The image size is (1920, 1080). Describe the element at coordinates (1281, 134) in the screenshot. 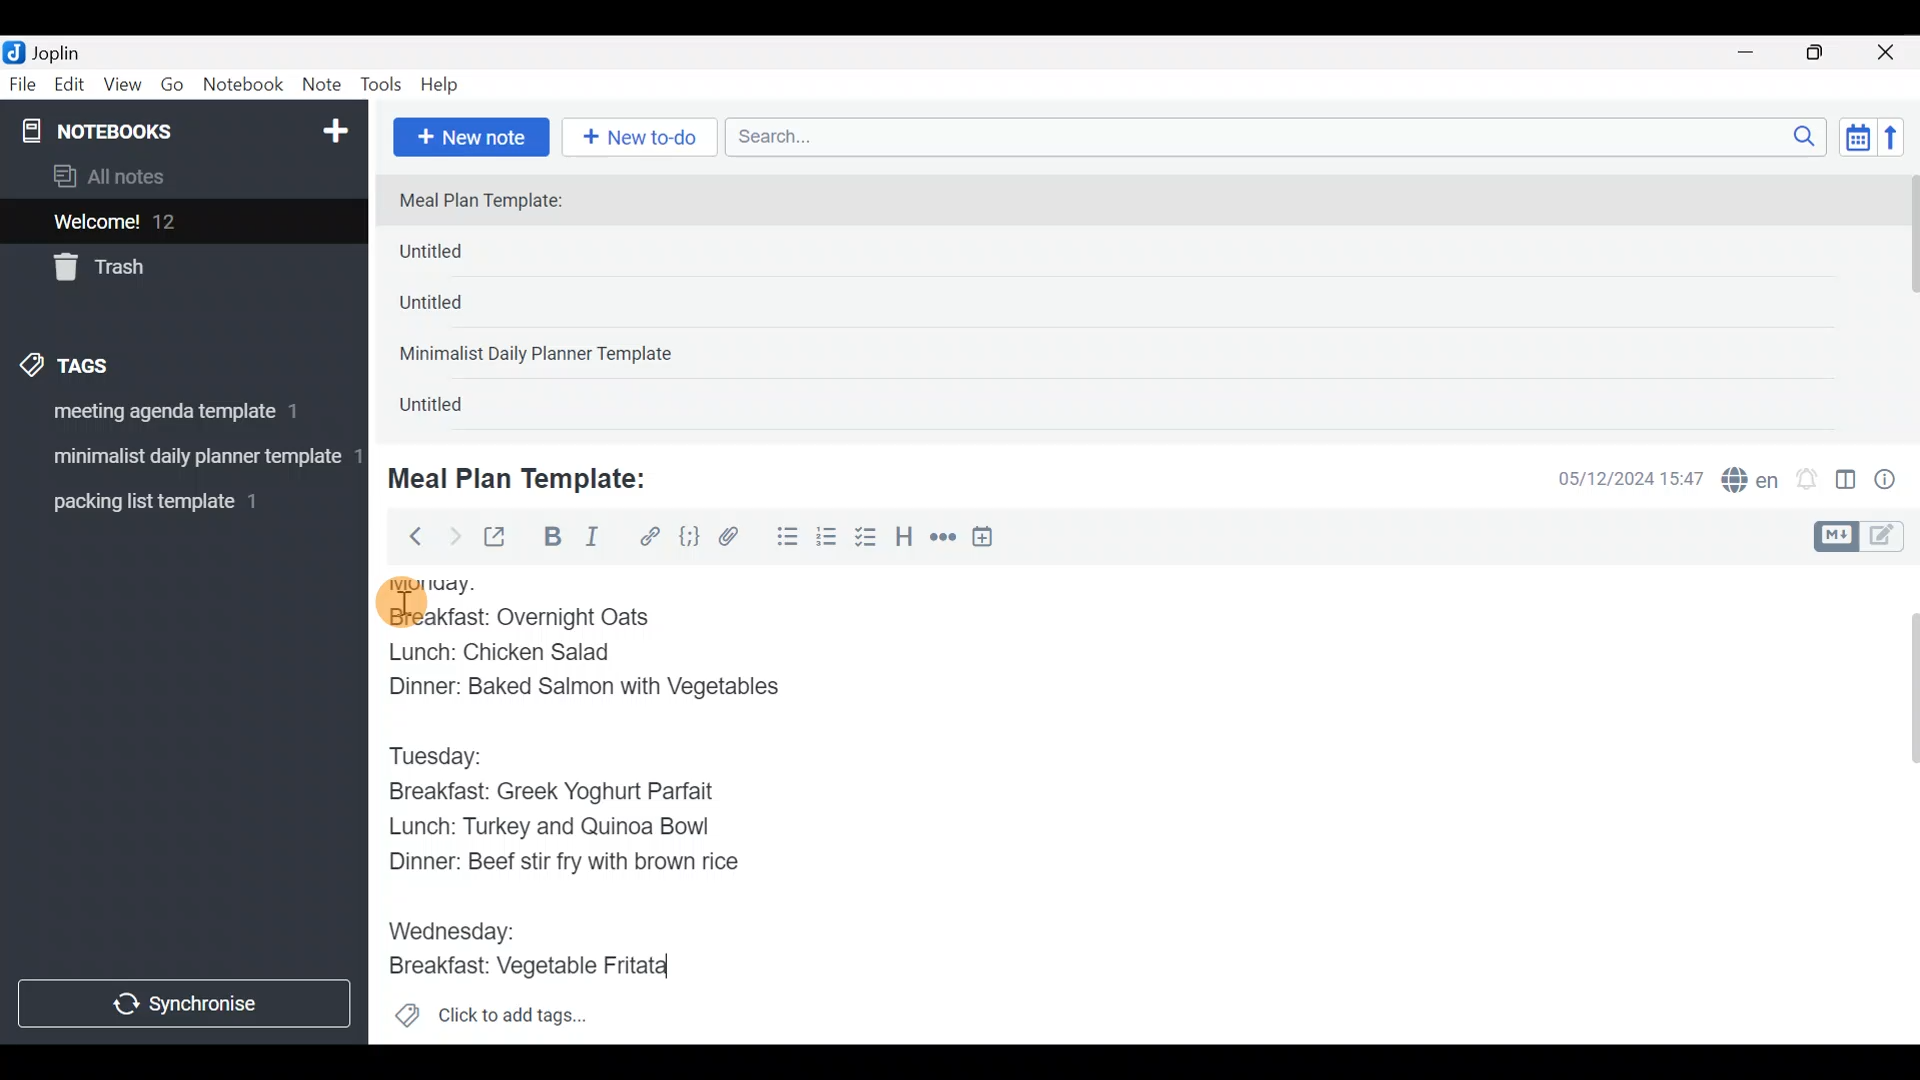

I see `Search bar` at that location.